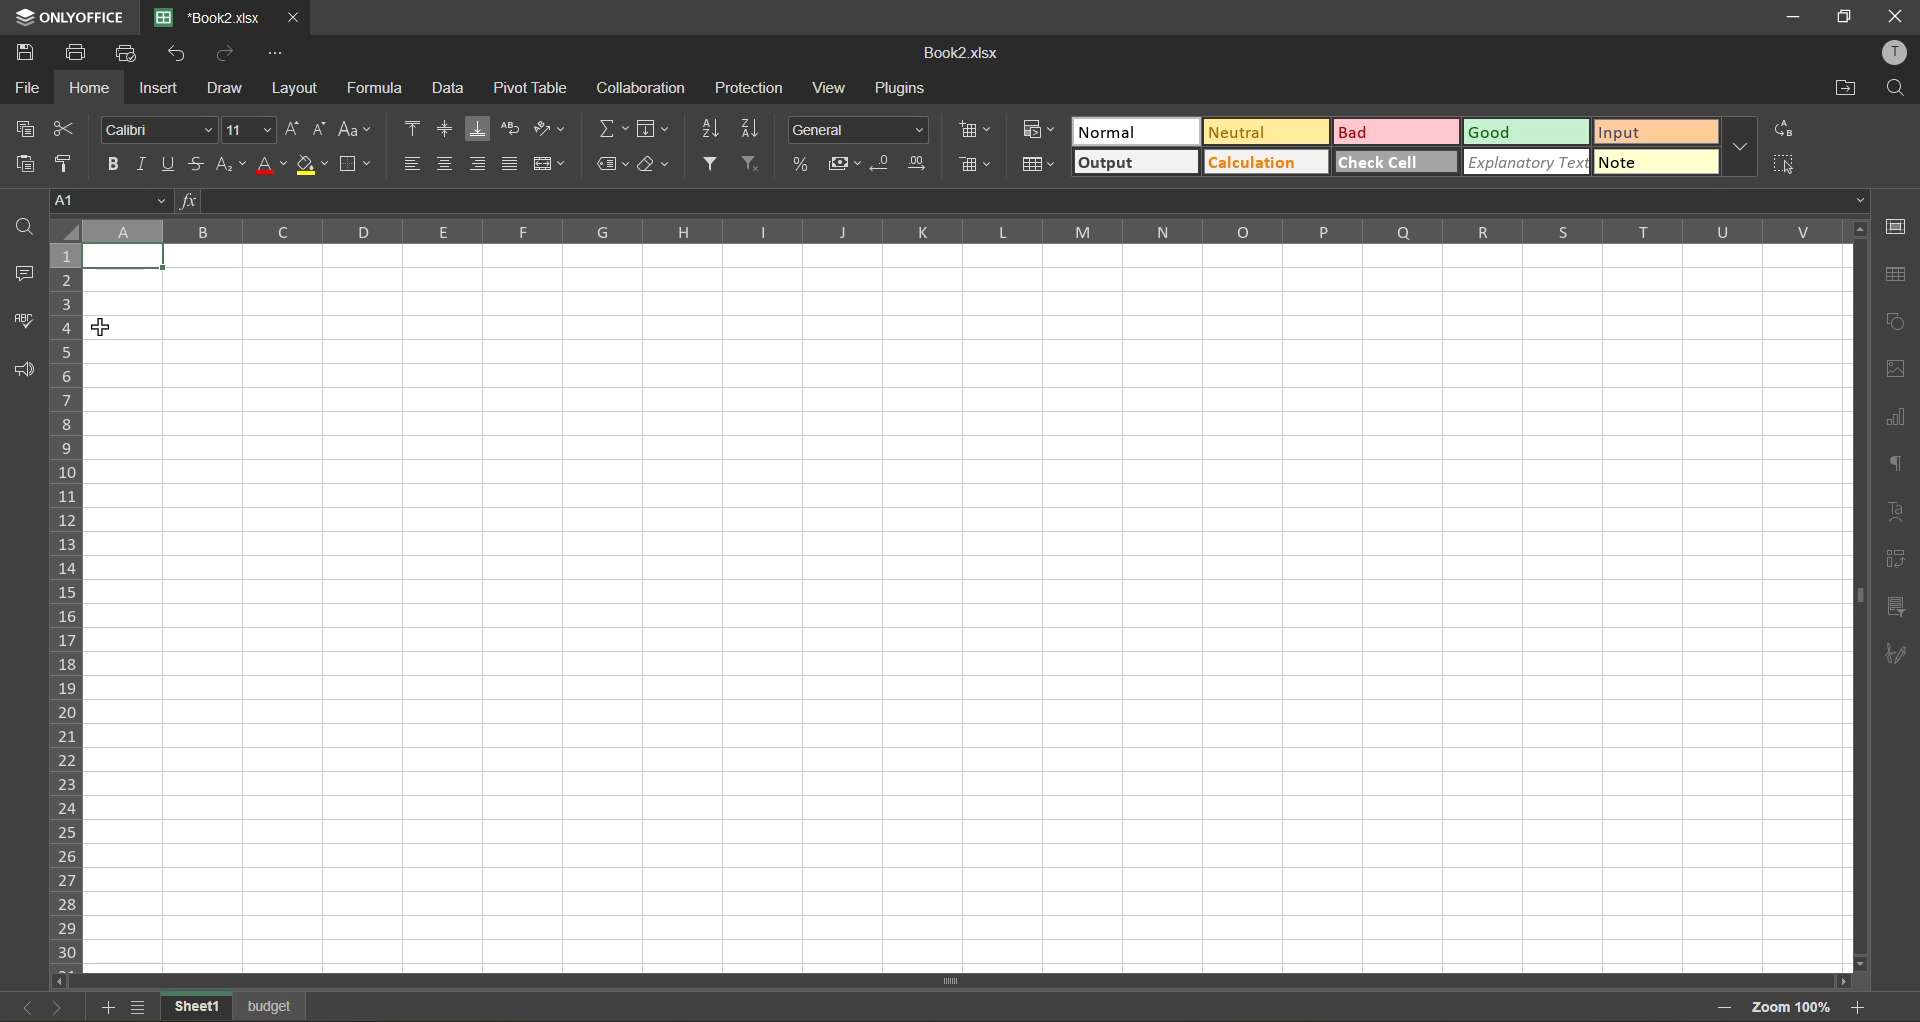  I want to click on increase decimal, so click(920, 165).